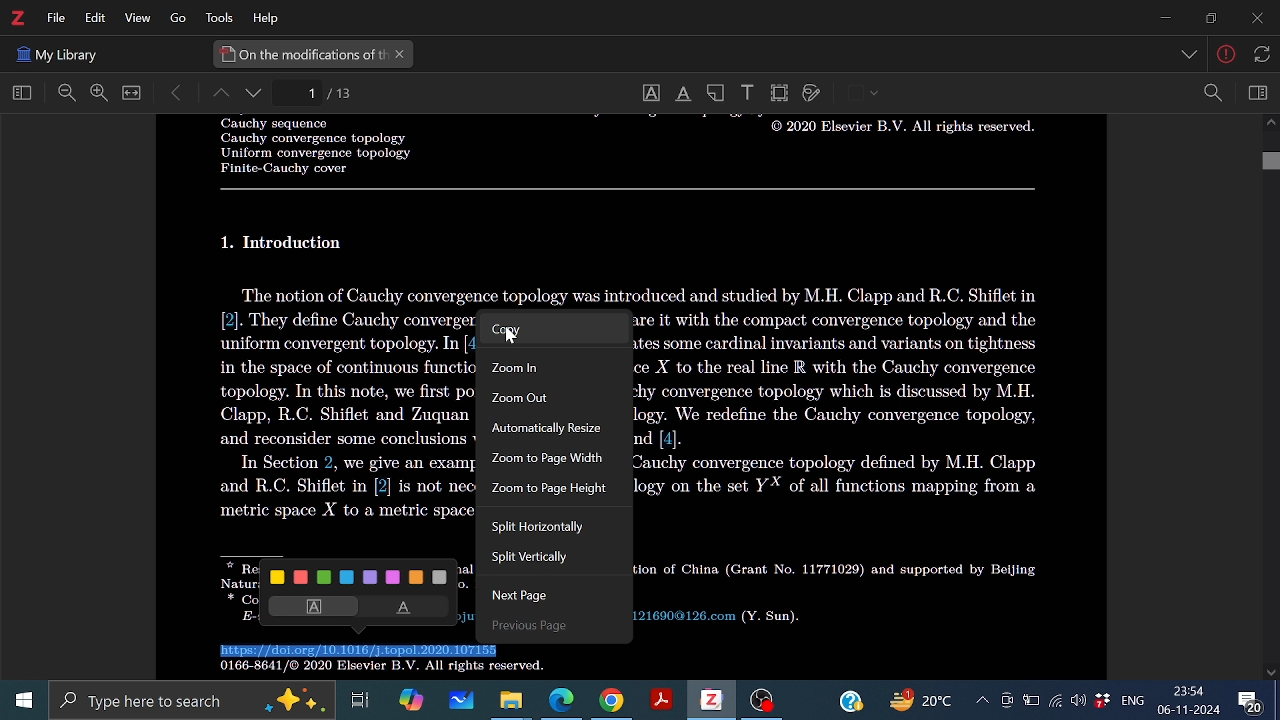 The width and height of the screenshot is (1280, 720). Describe the element at coordinates (18, 94) in the screenshot. I see `Home view` at that location.